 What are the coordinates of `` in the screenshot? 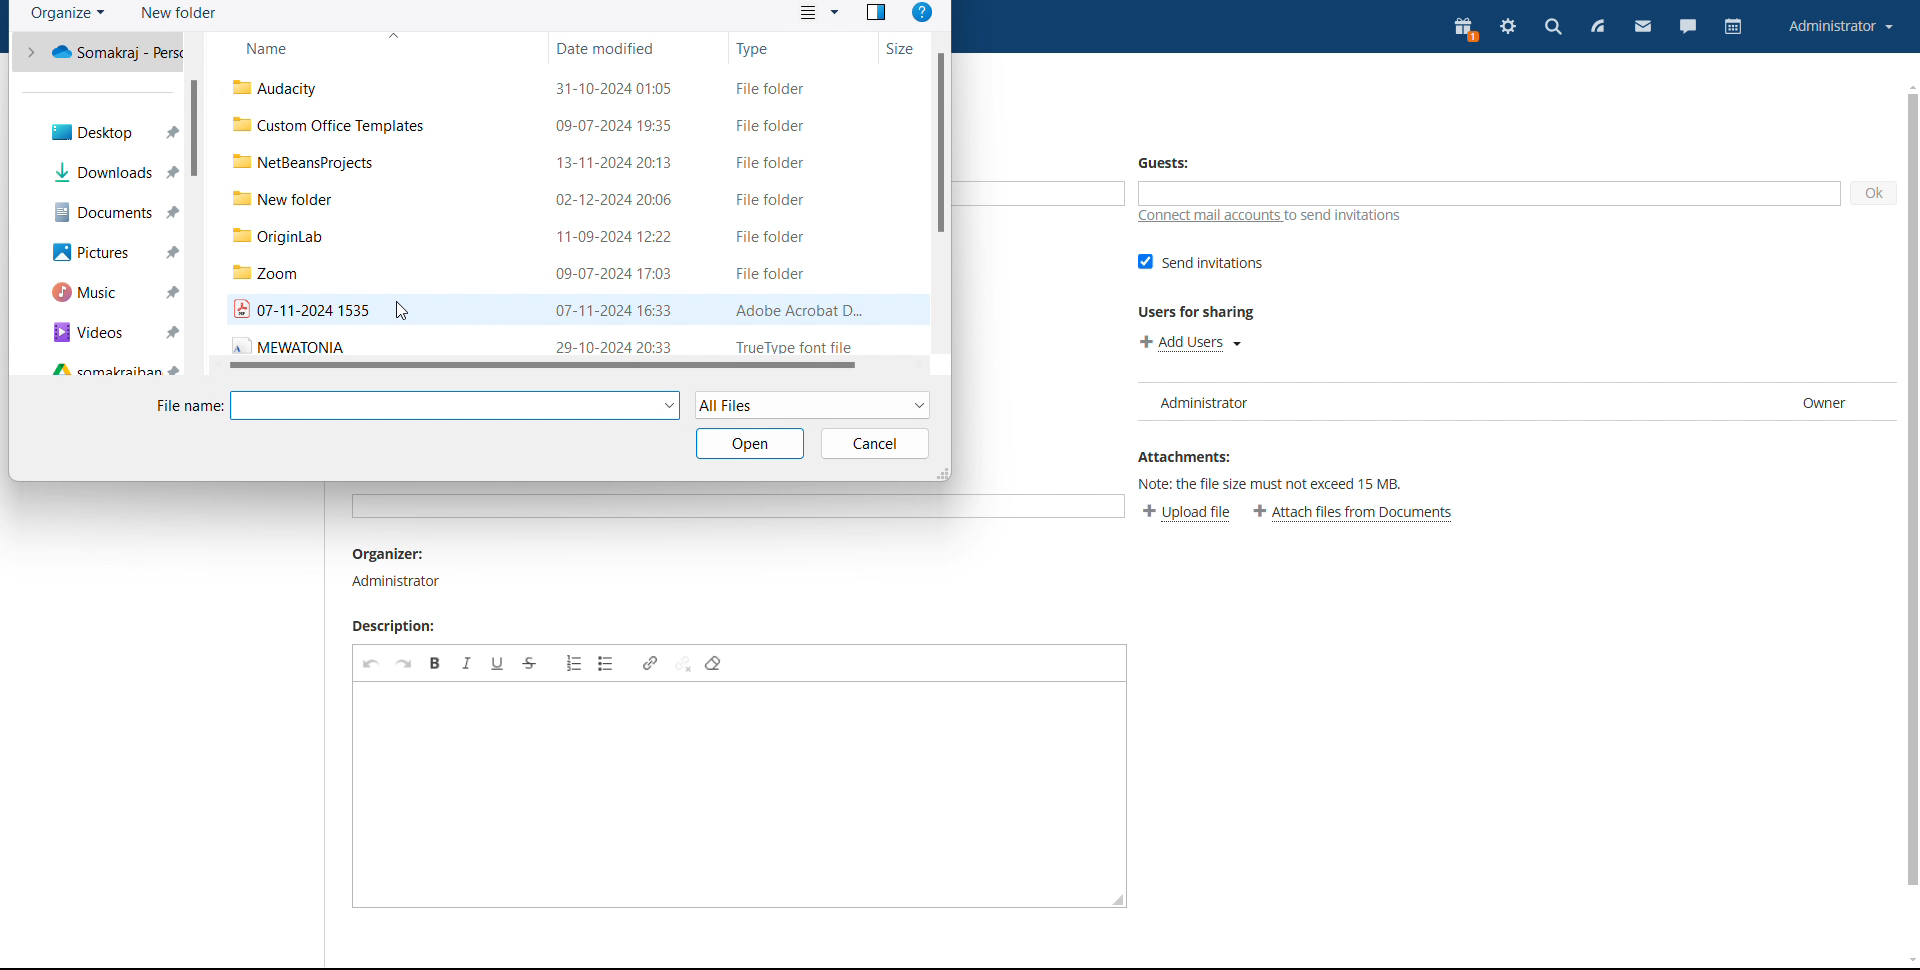 It's located at (104, 53).